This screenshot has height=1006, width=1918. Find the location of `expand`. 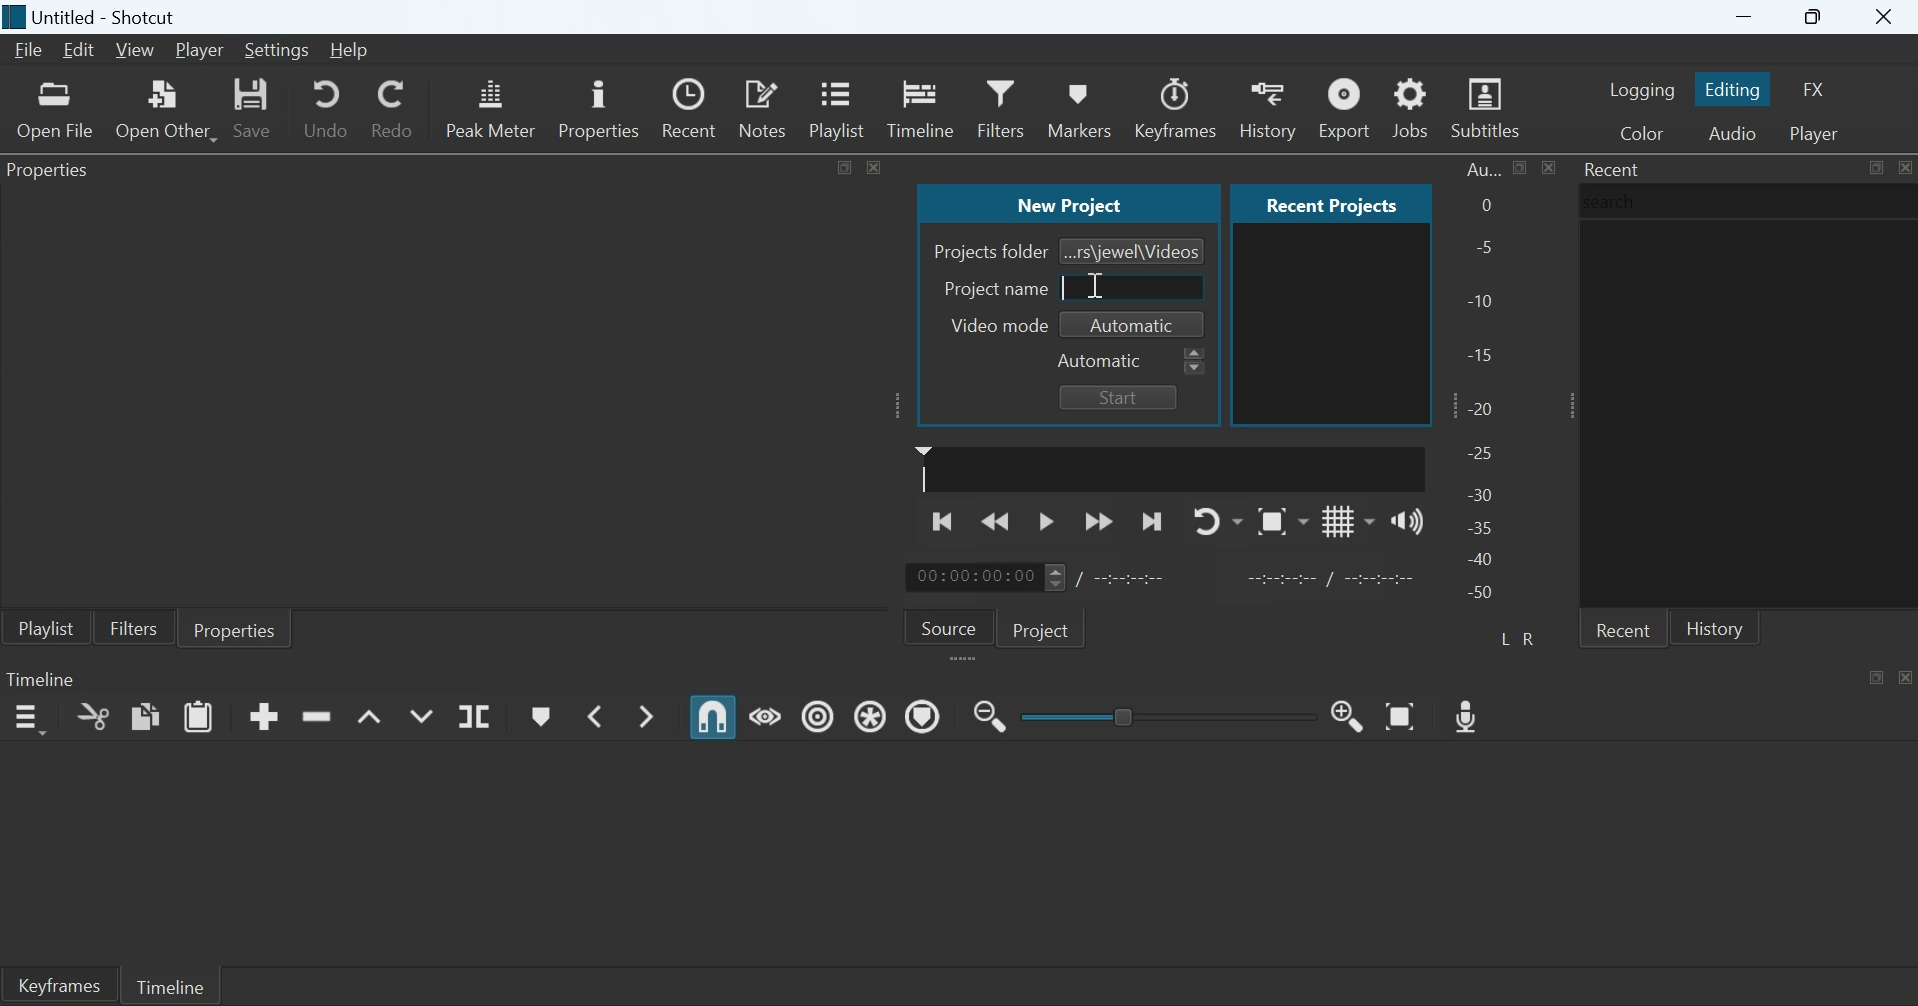

expand is located at coordinates (966, 660).